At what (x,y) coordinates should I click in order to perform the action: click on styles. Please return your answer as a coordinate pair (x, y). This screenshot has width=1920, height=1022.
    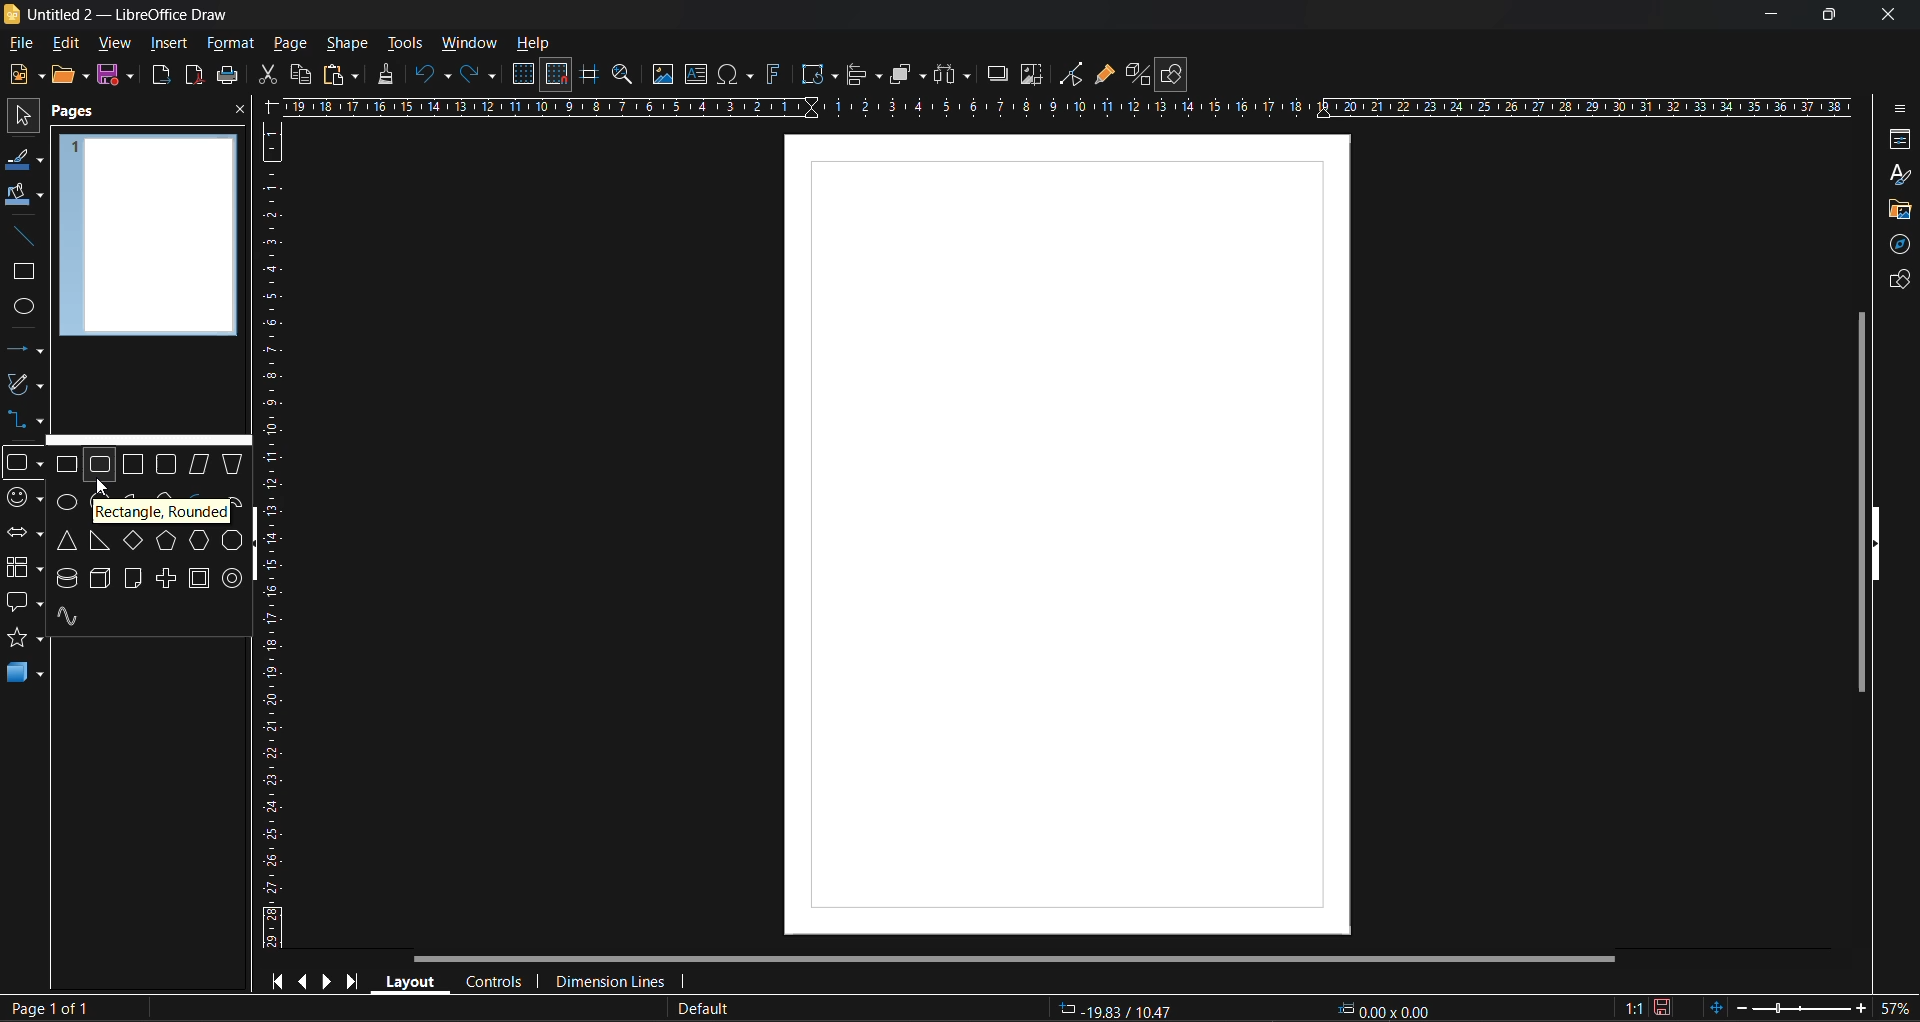
    Looking at the image, I should click on (1901, 177).